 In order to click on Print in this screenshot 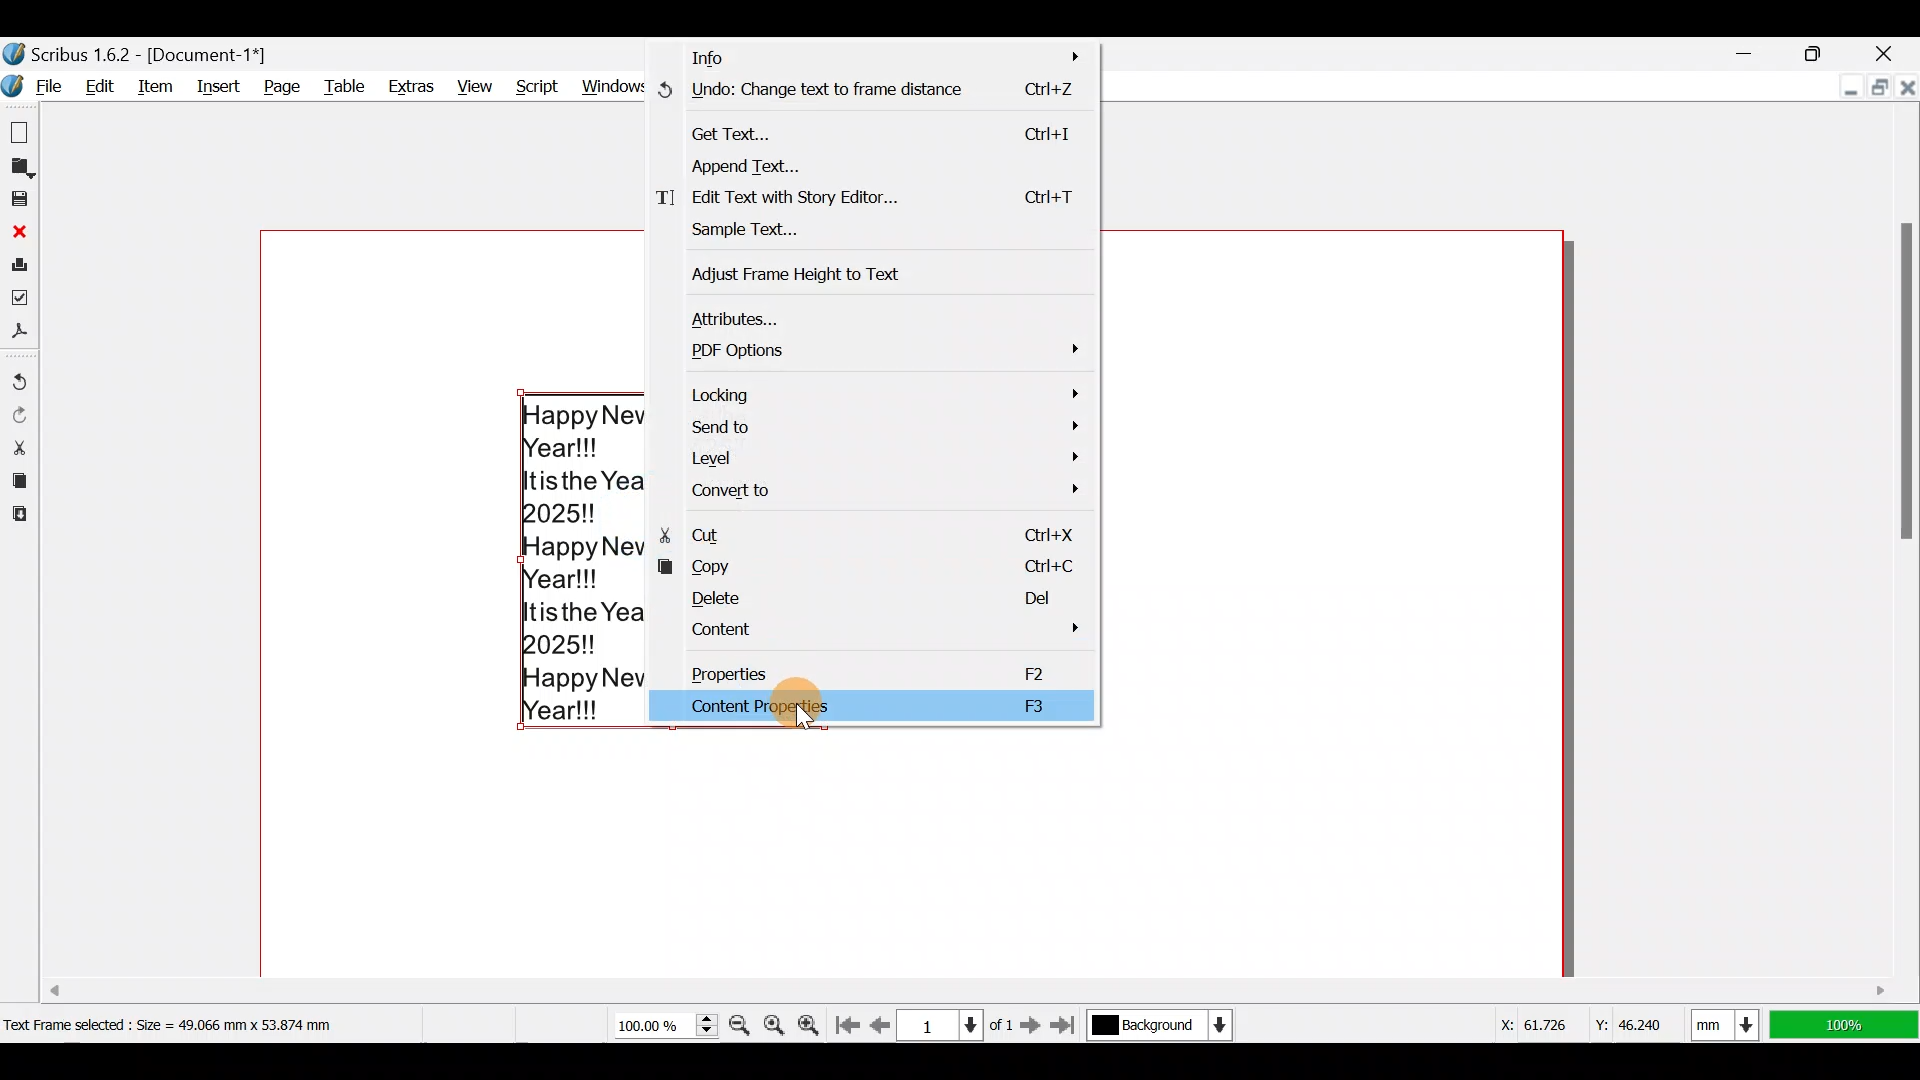, I will do `click(20, 264)`.